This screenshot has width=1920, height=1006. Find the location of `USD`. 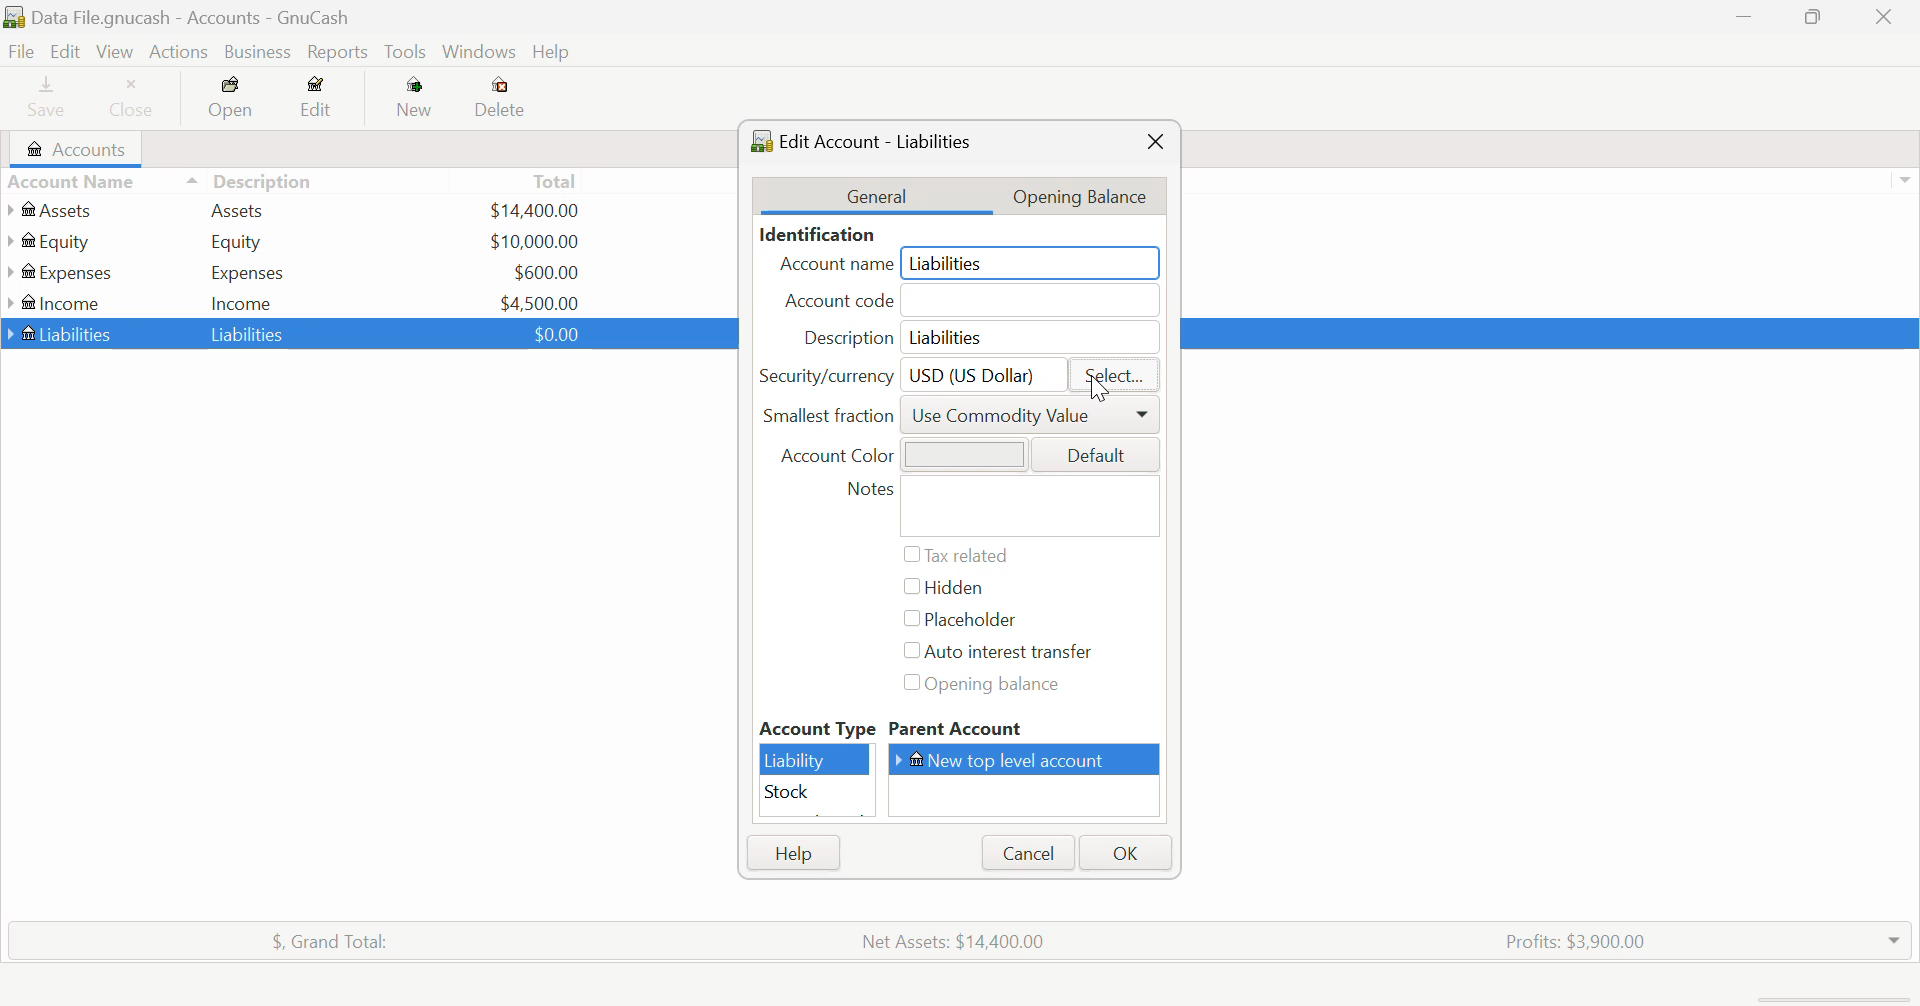

USD is located at coordinates (540, 301).